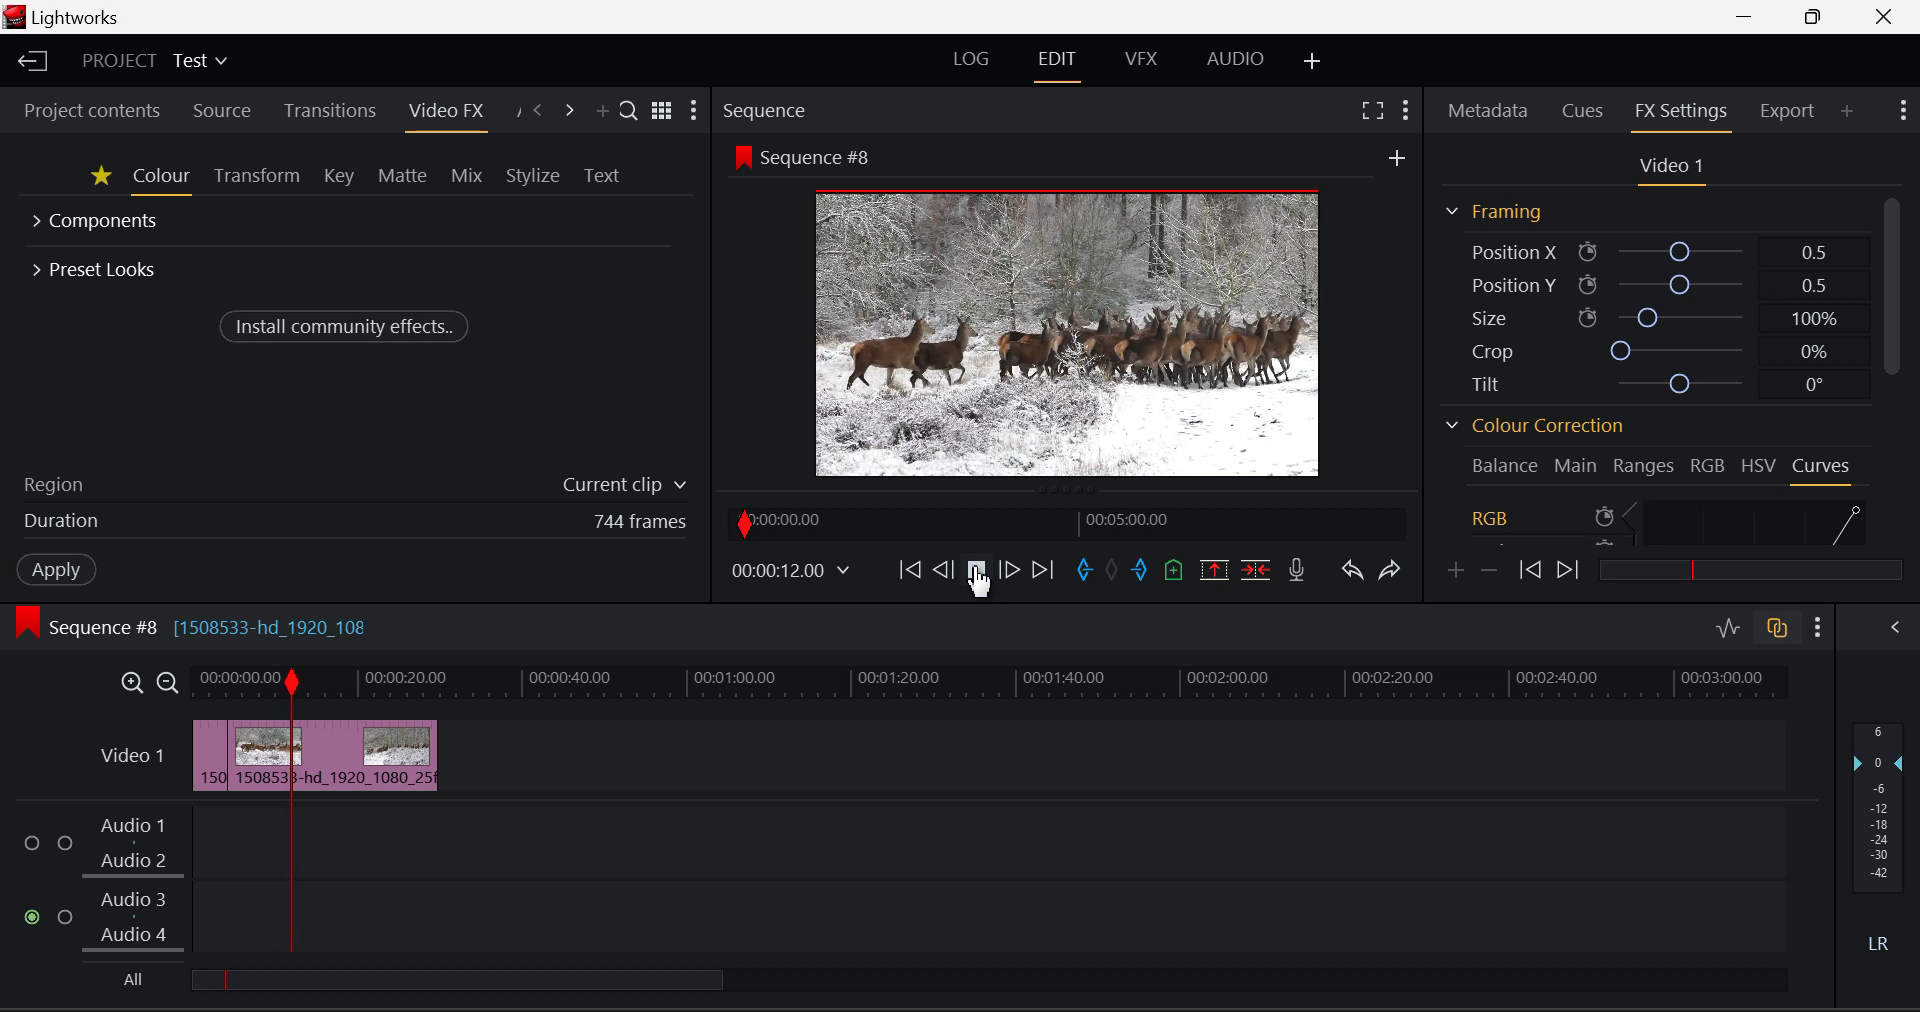 The height and width of the screenshot is (1012, 1920). What do you see at coordinates (1487, 113) in the screenshot?
I see `Metadata Tab` at bounding box center [1487, 113].